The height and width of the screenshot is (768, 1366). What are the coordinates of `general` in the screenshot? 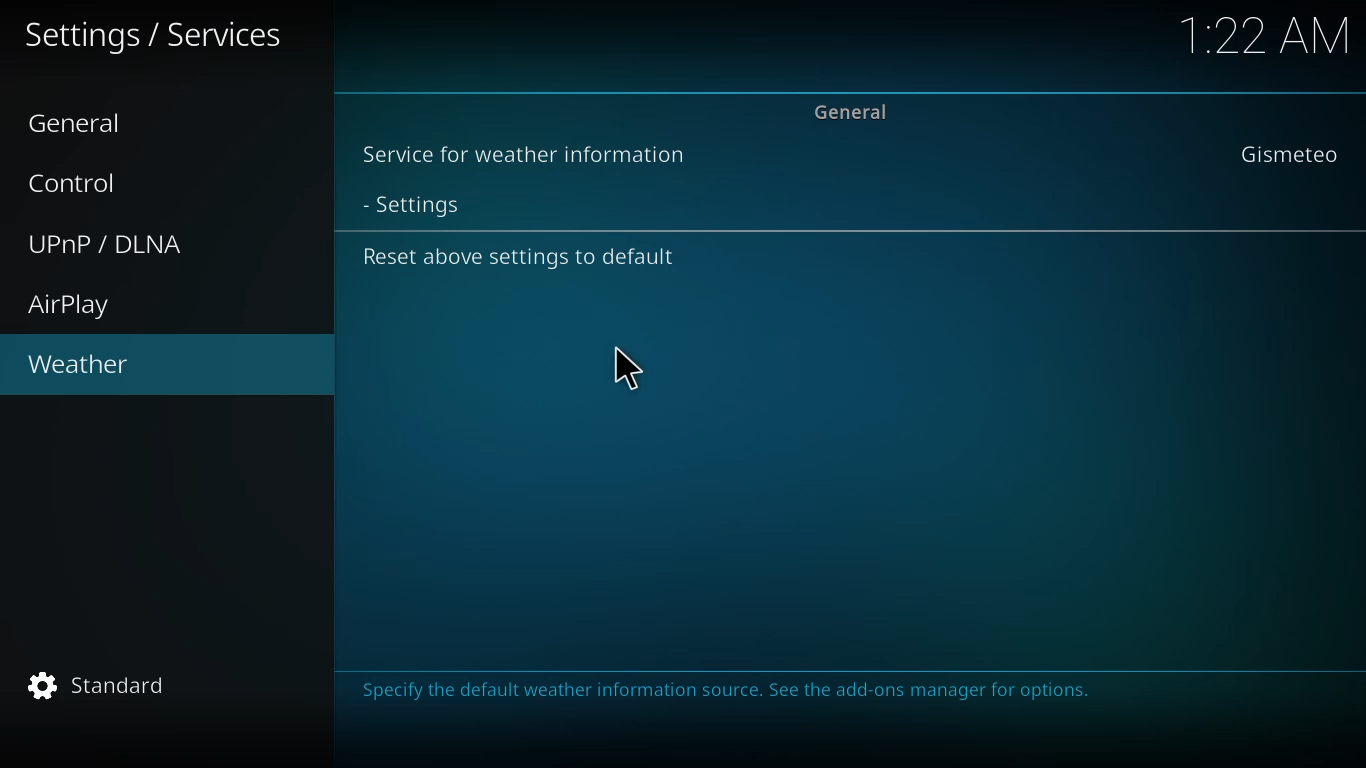 It's located at (83, 124).